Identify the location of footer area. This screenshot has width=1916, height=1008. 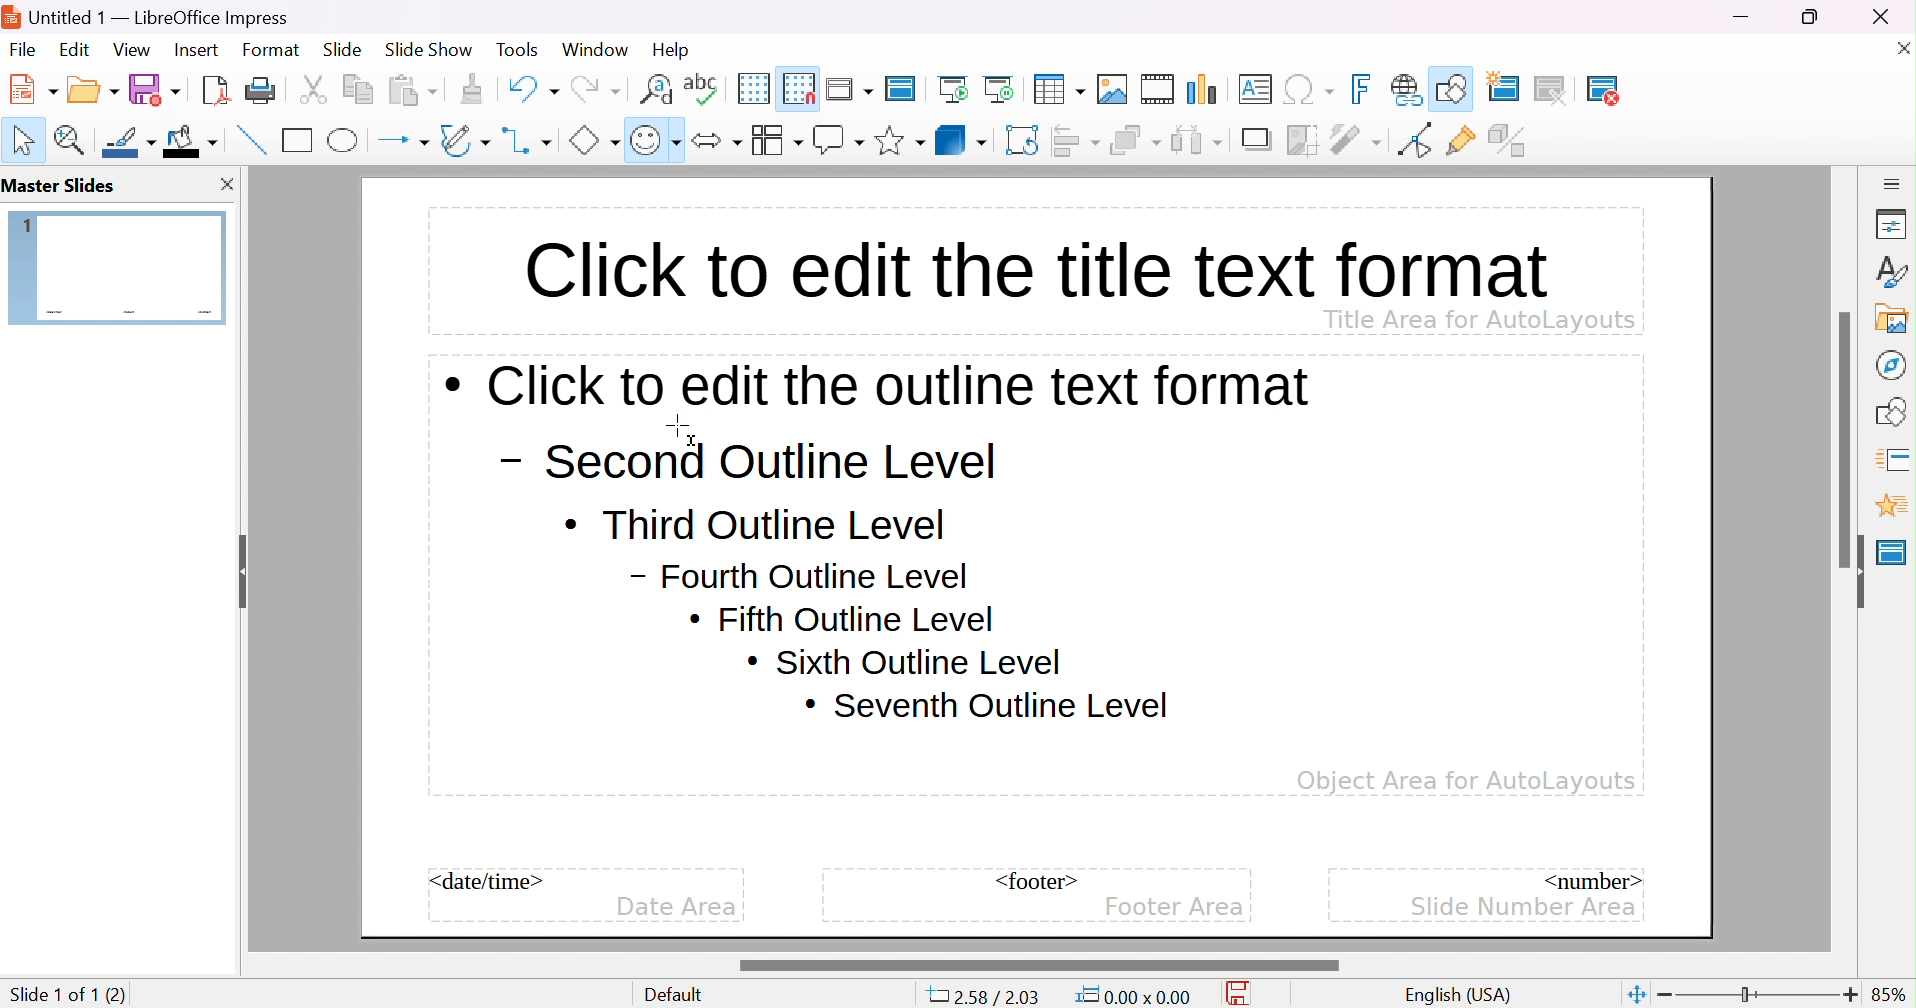
(1174, 907).